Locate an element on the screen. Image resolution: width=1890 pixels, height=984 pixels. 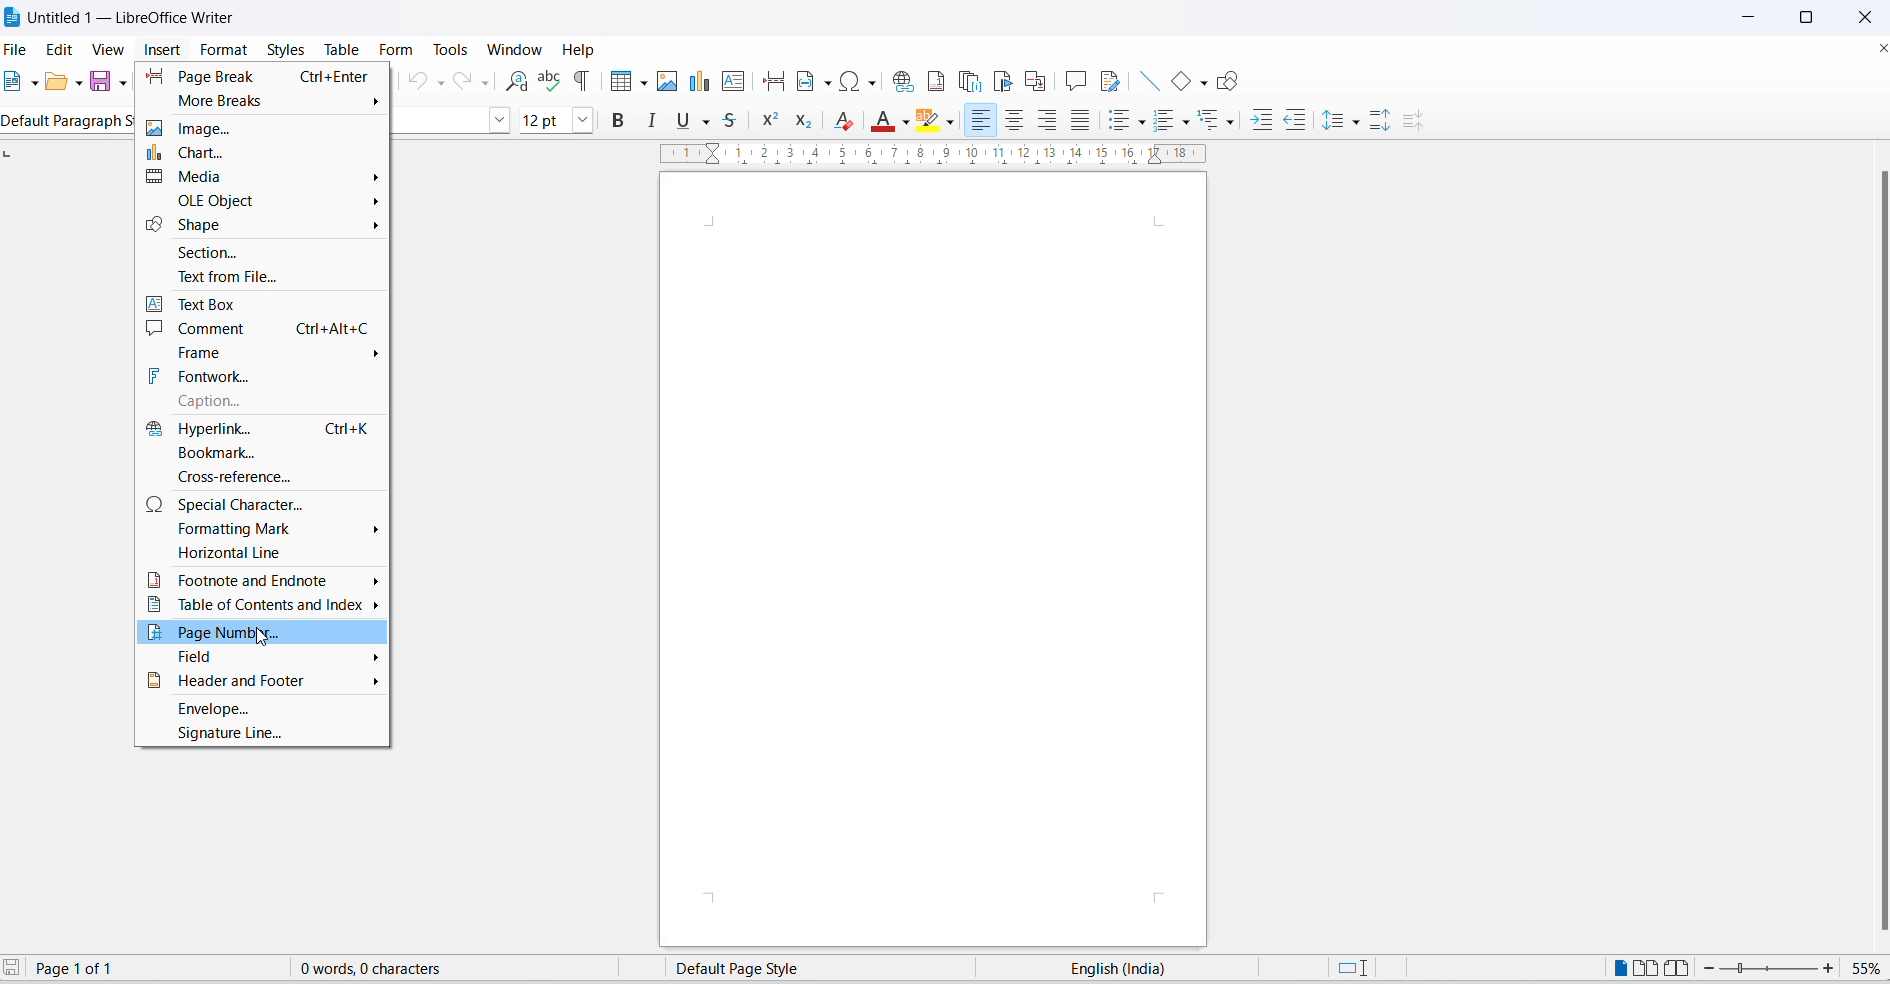
comment is located at coordinates (263, 329).